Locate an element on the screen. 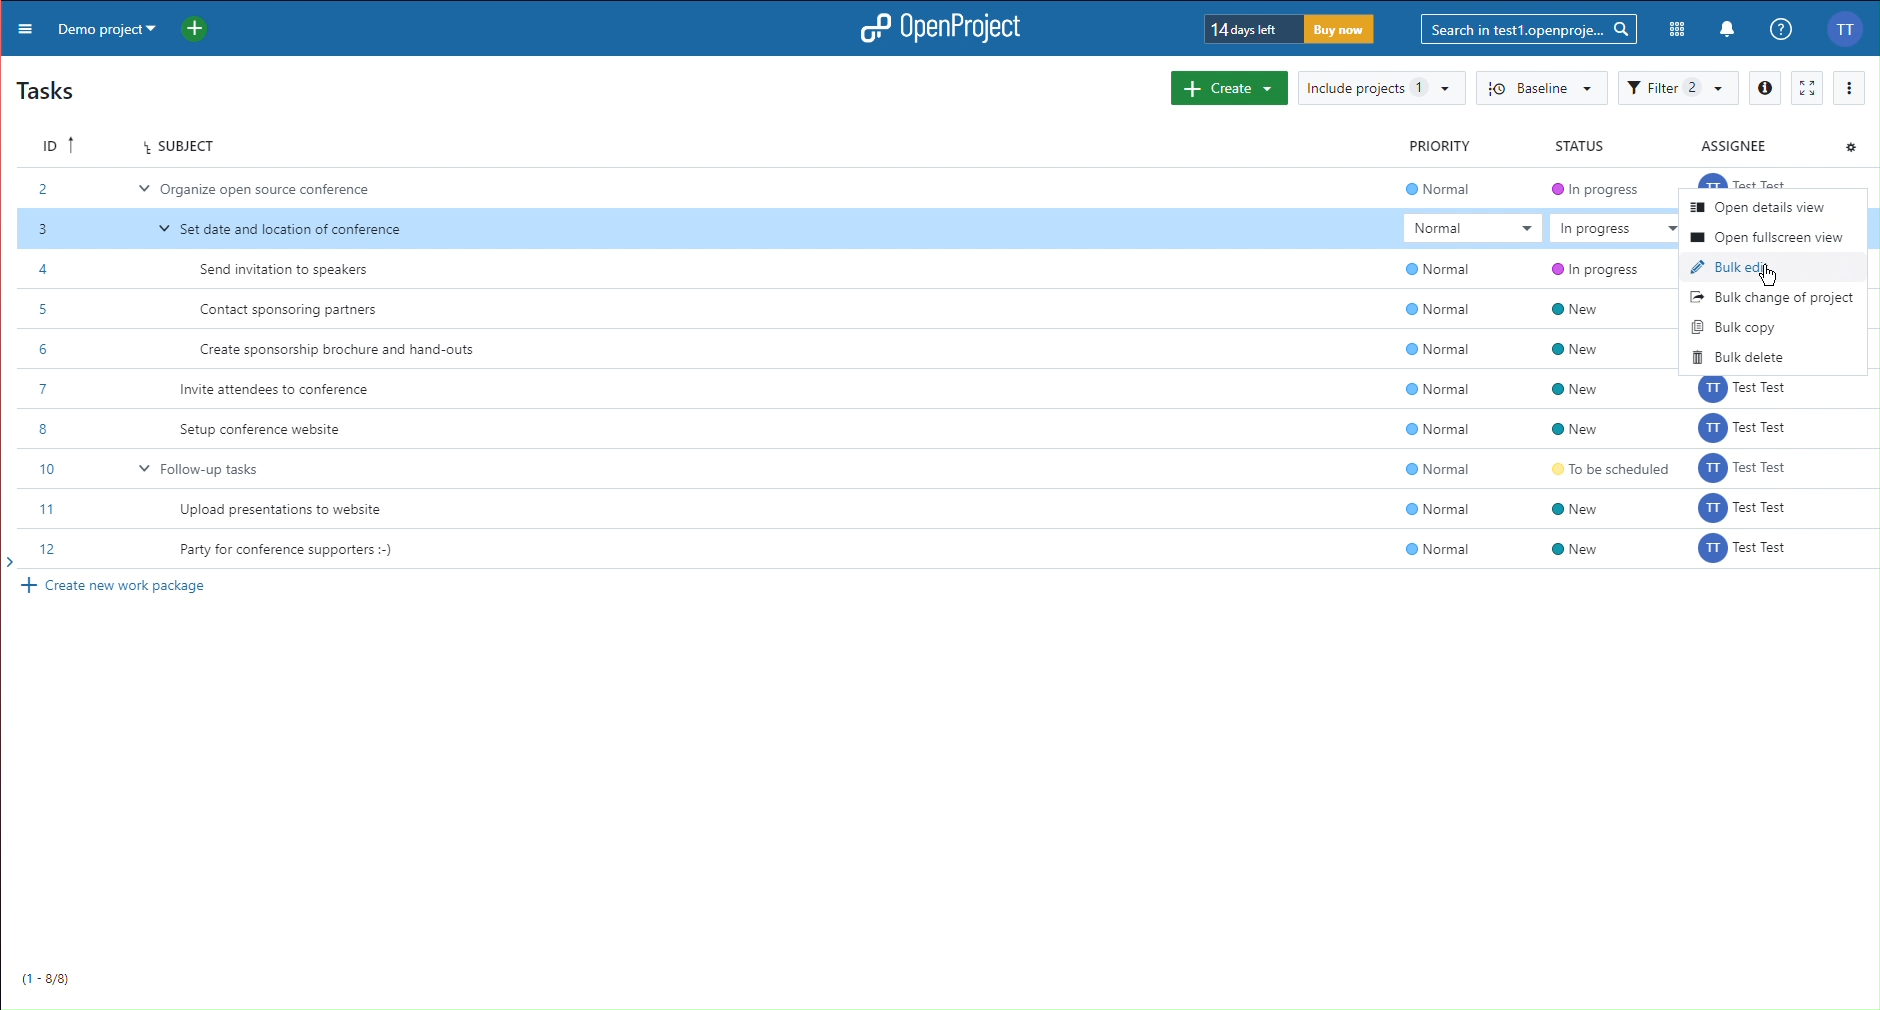 This screenshot has height=1010, width=1880. Test task is located at coordinates (1747, 178).